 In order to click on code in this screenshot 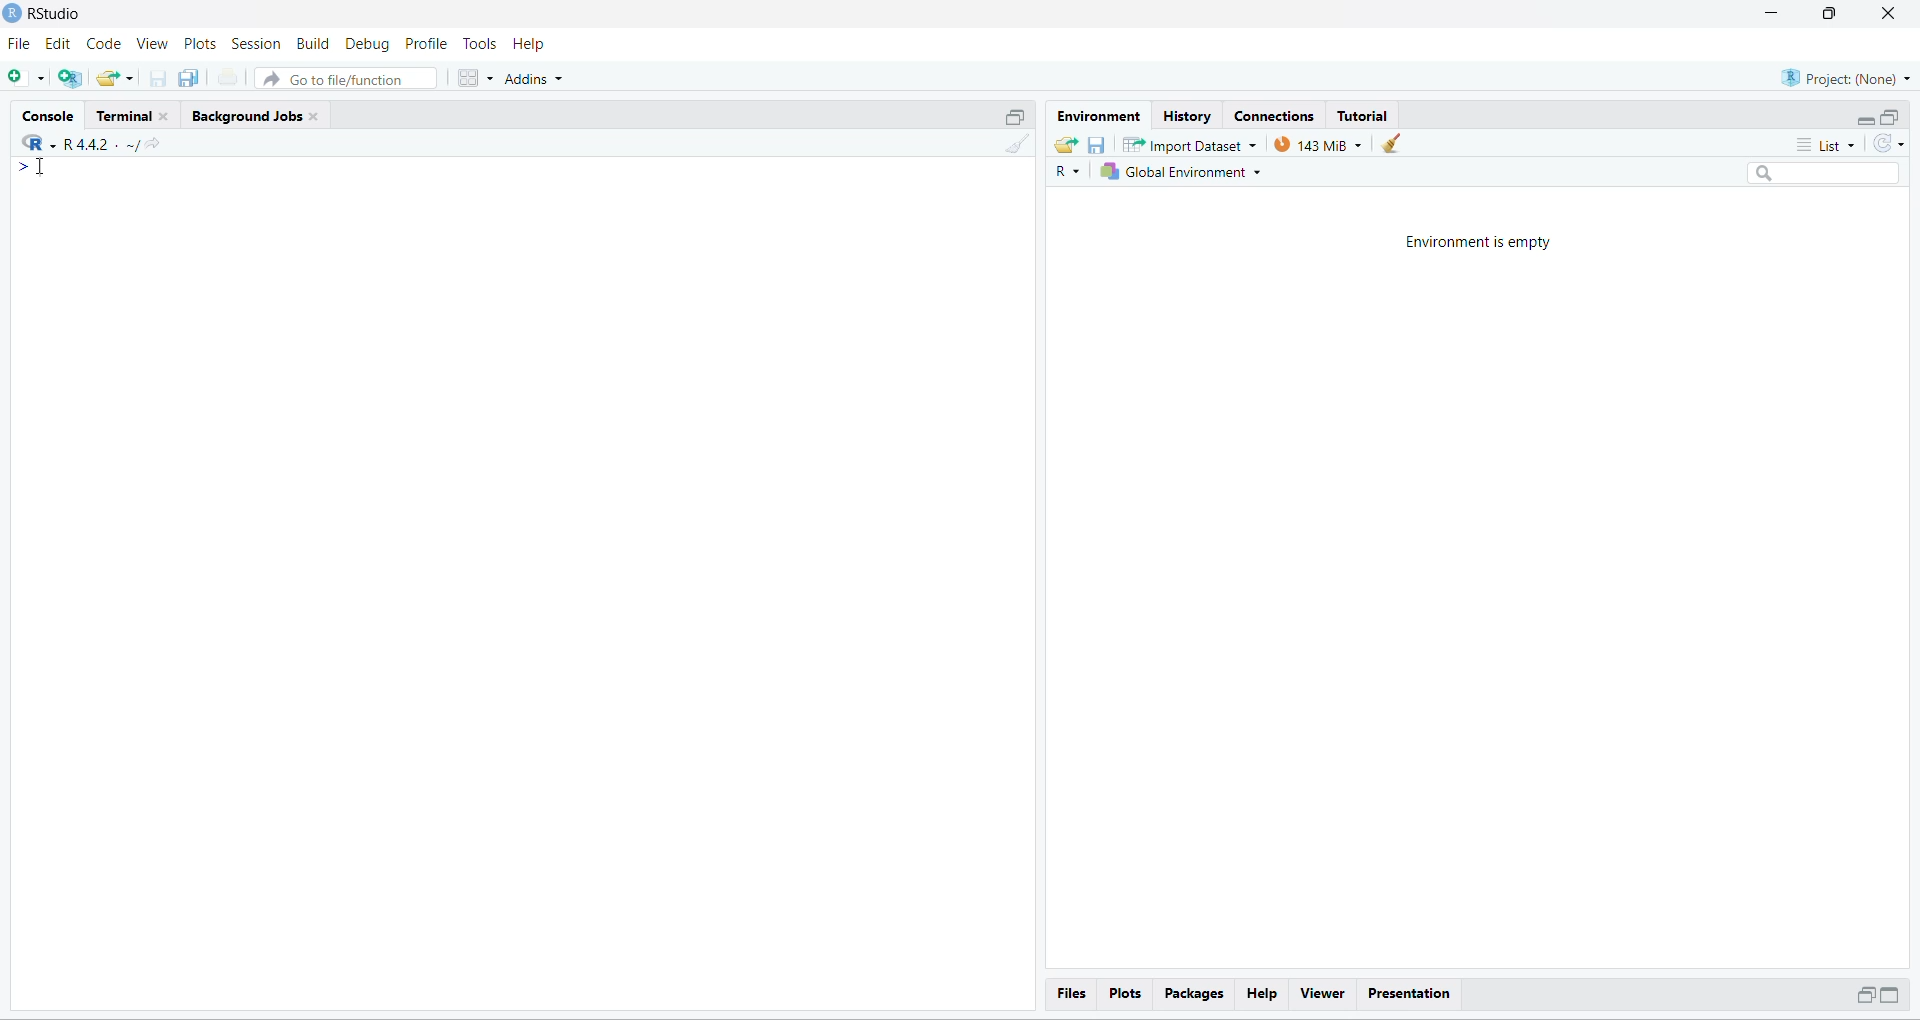, I will do `click(105, 44)`.